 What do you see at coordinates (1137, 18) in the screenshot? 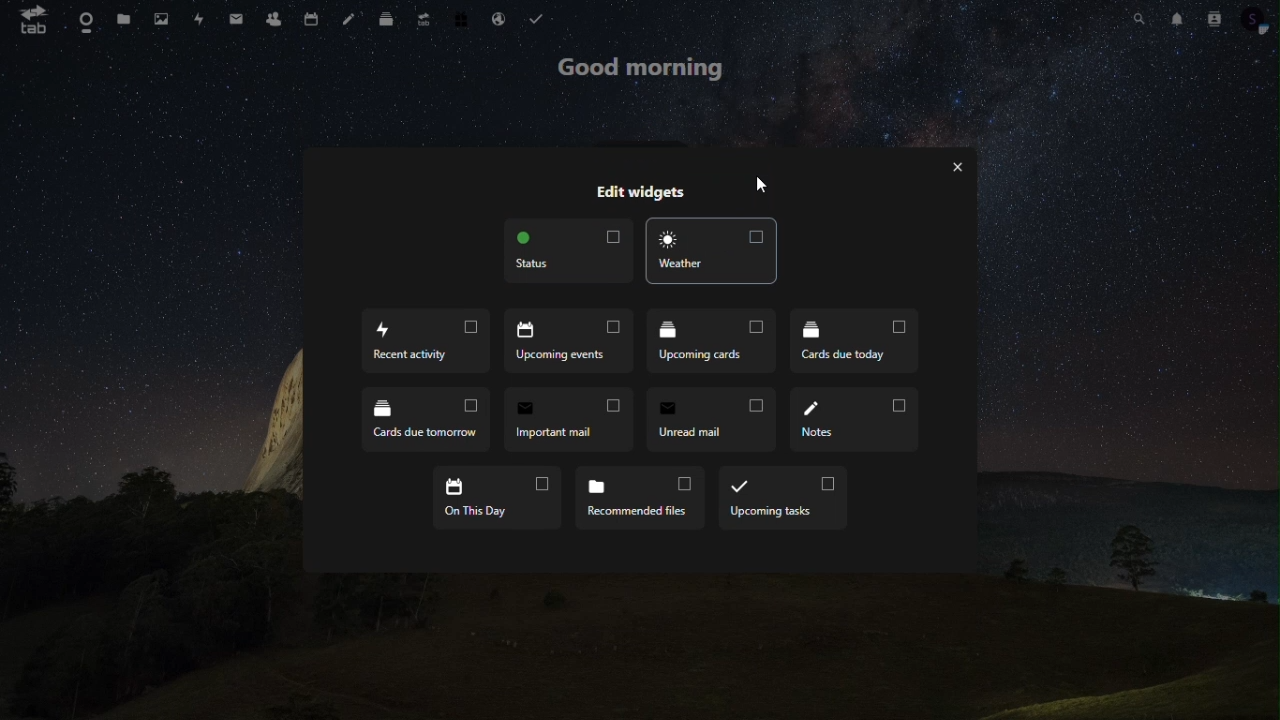
I see `search` at bounding box center [1137, 18].